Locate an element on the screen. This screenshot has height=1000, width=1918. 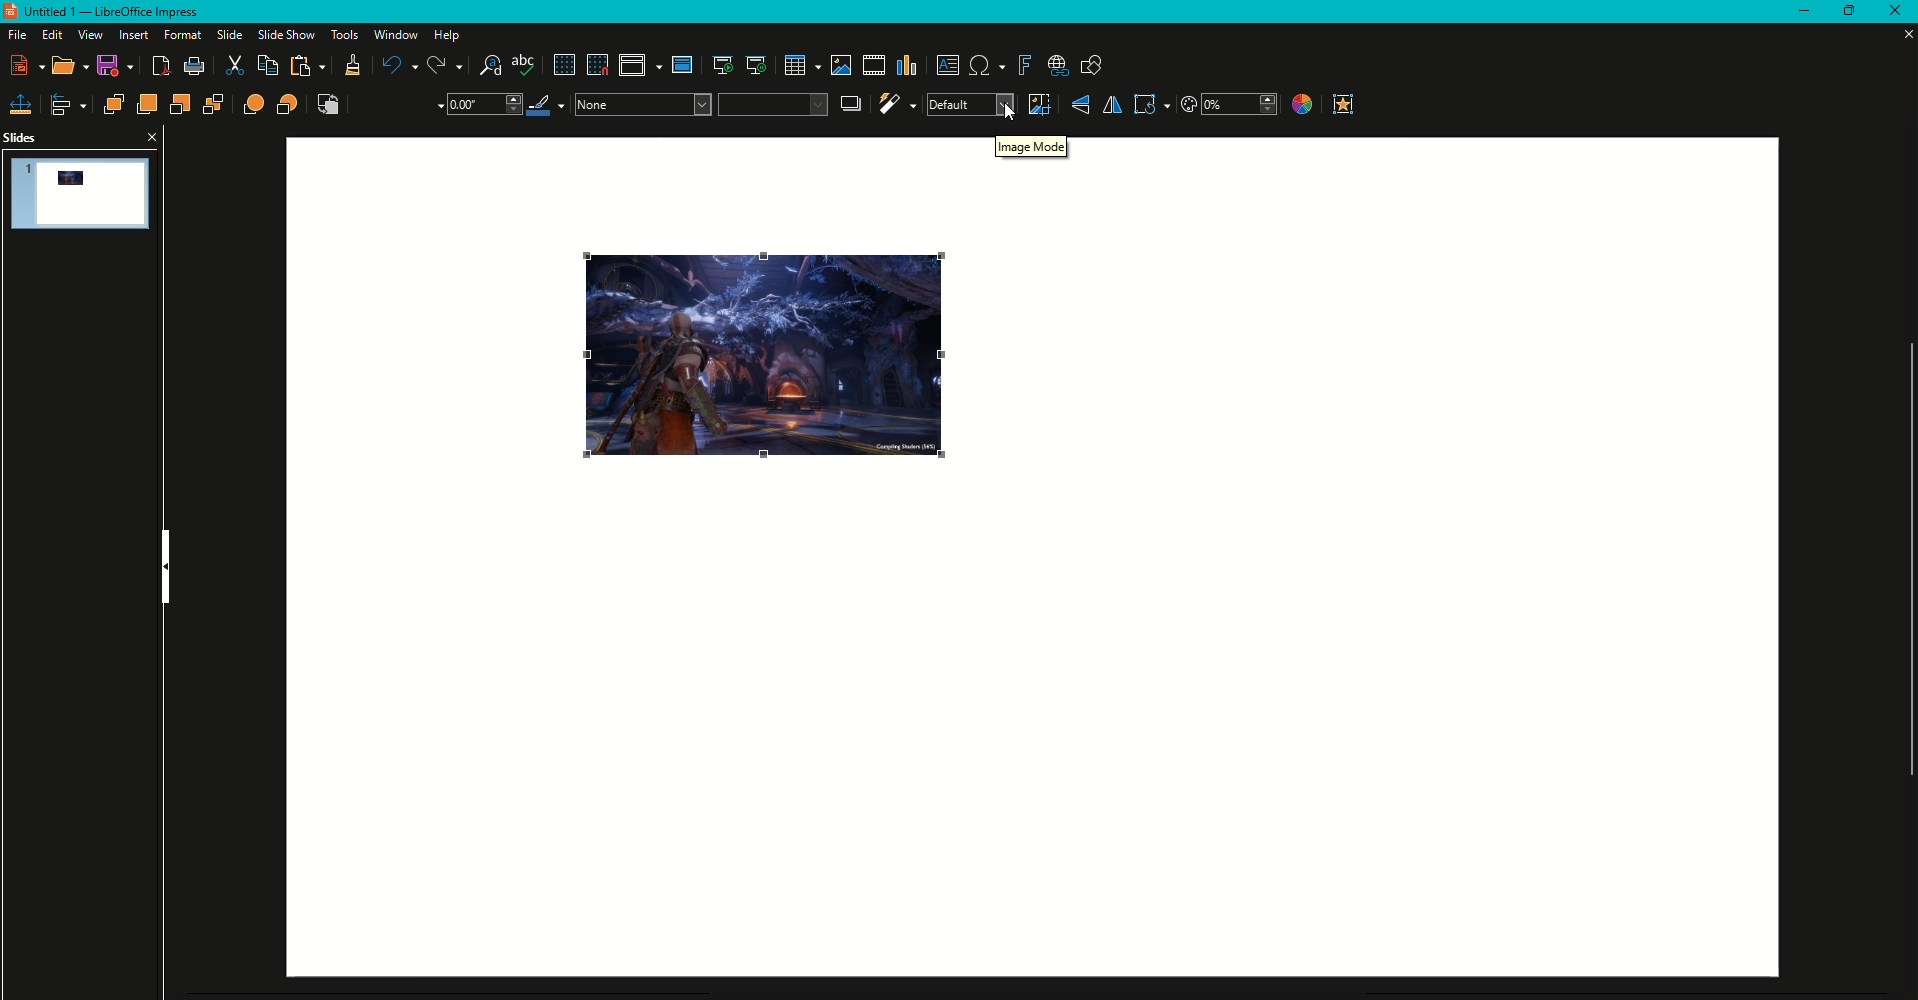
Line Color is located at coordinates (548, 105).